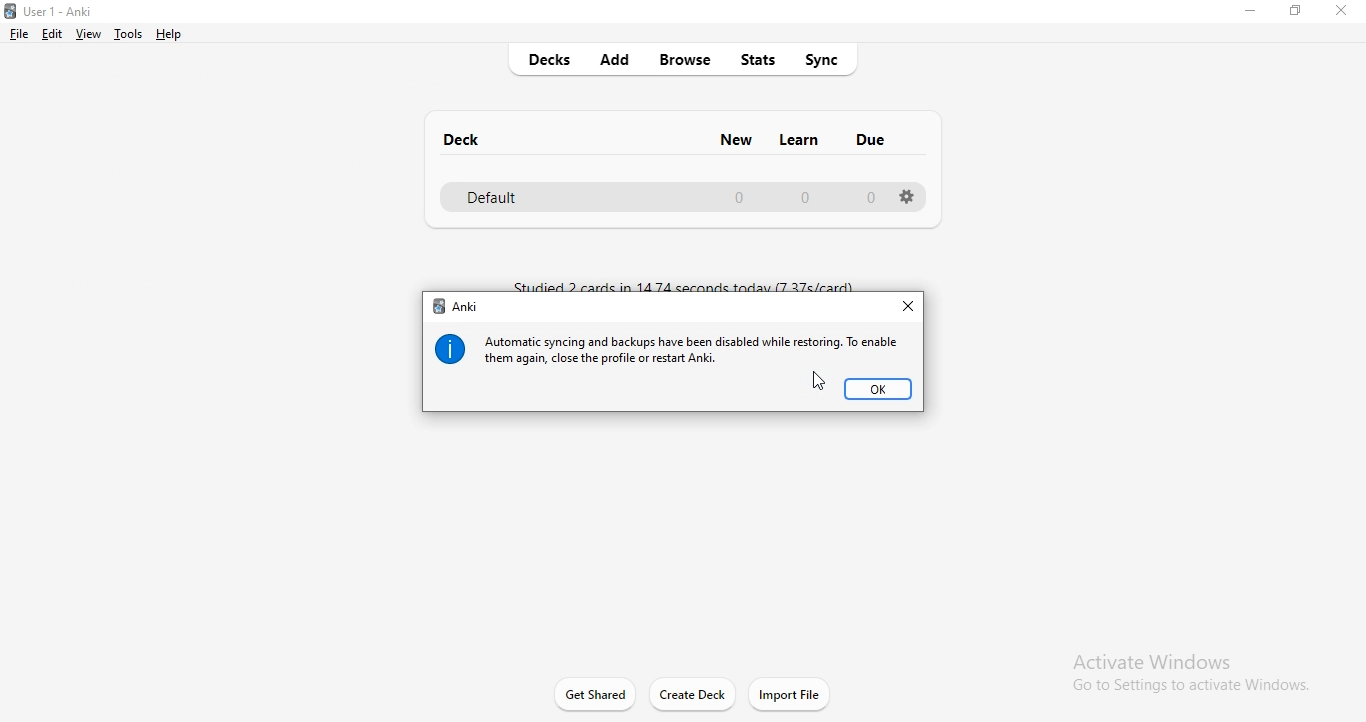 The width and height of the screenshot is (1366, 722). What do you see at coordinates (1345, 12) in the screenshot?
I see `close` at bounding box center [1345, 12].